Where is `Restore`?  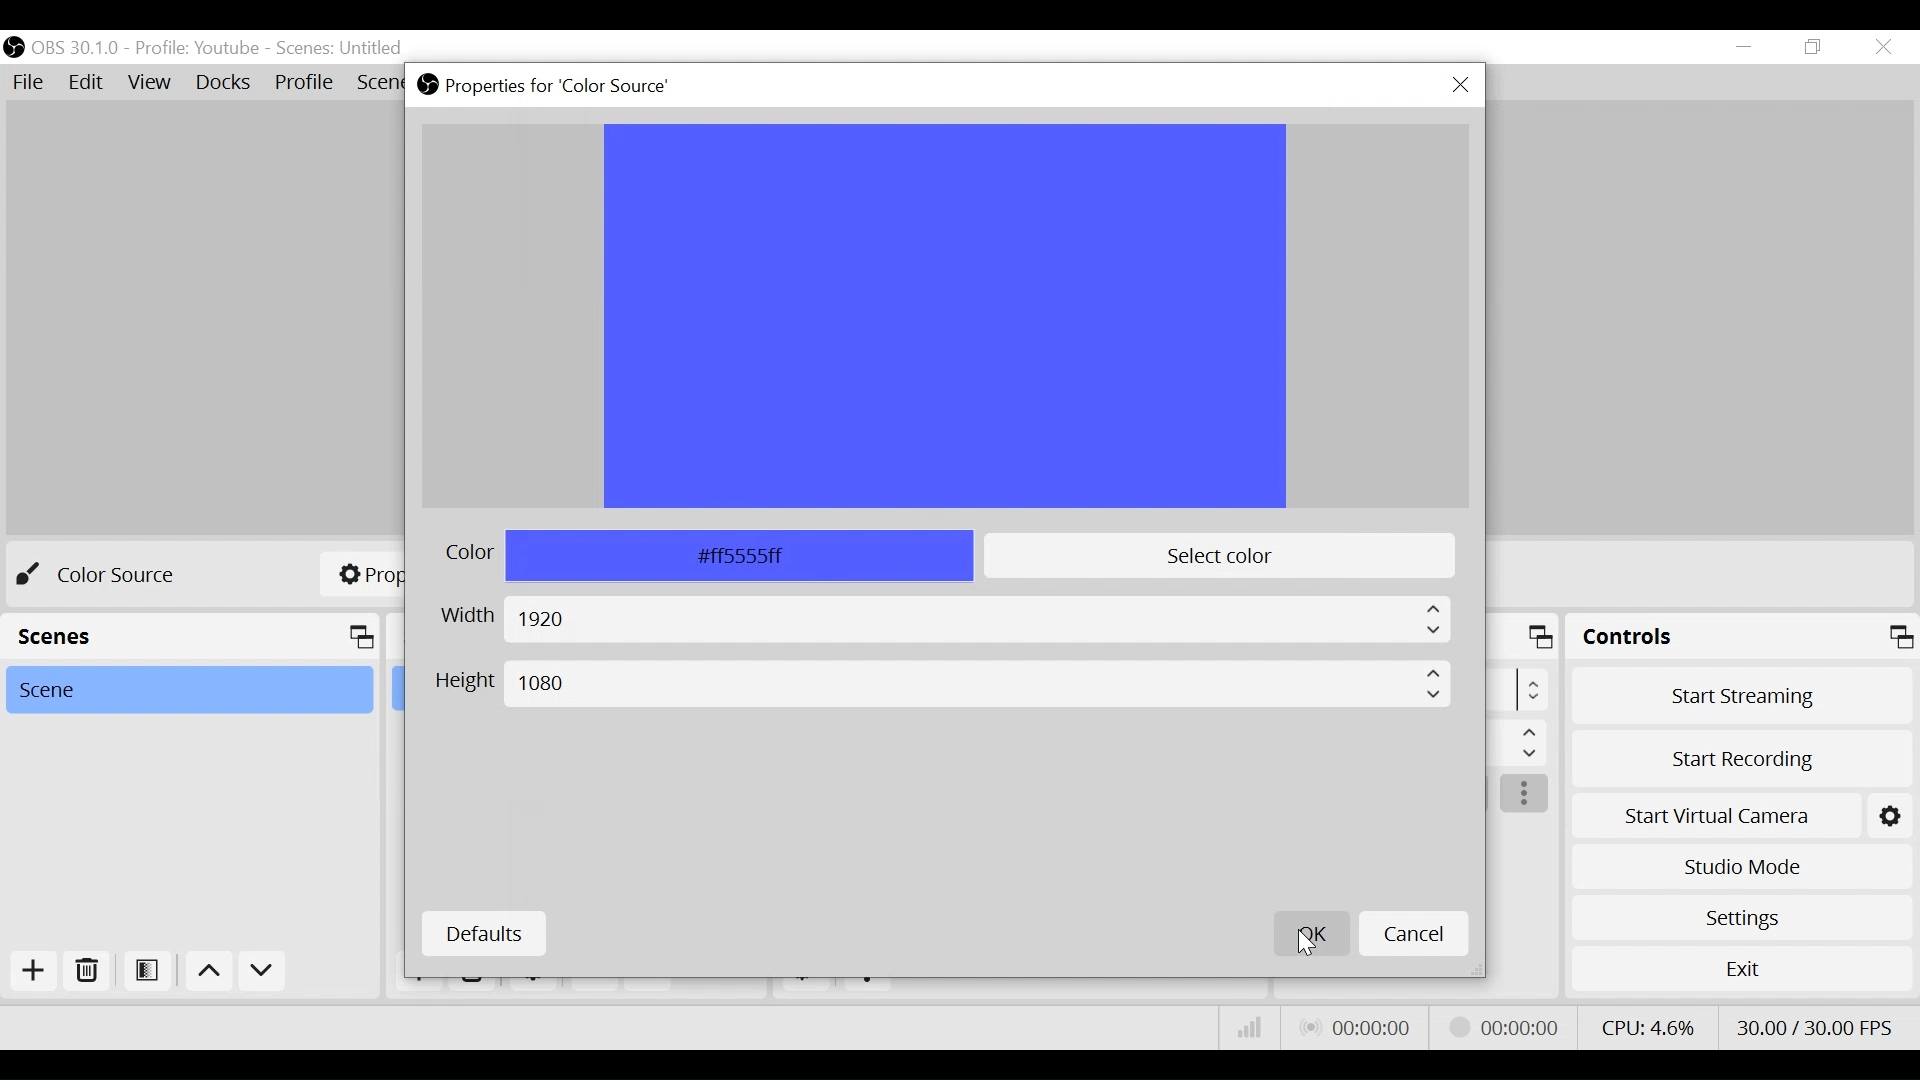 Restore is located at coordinates (1819, 47).